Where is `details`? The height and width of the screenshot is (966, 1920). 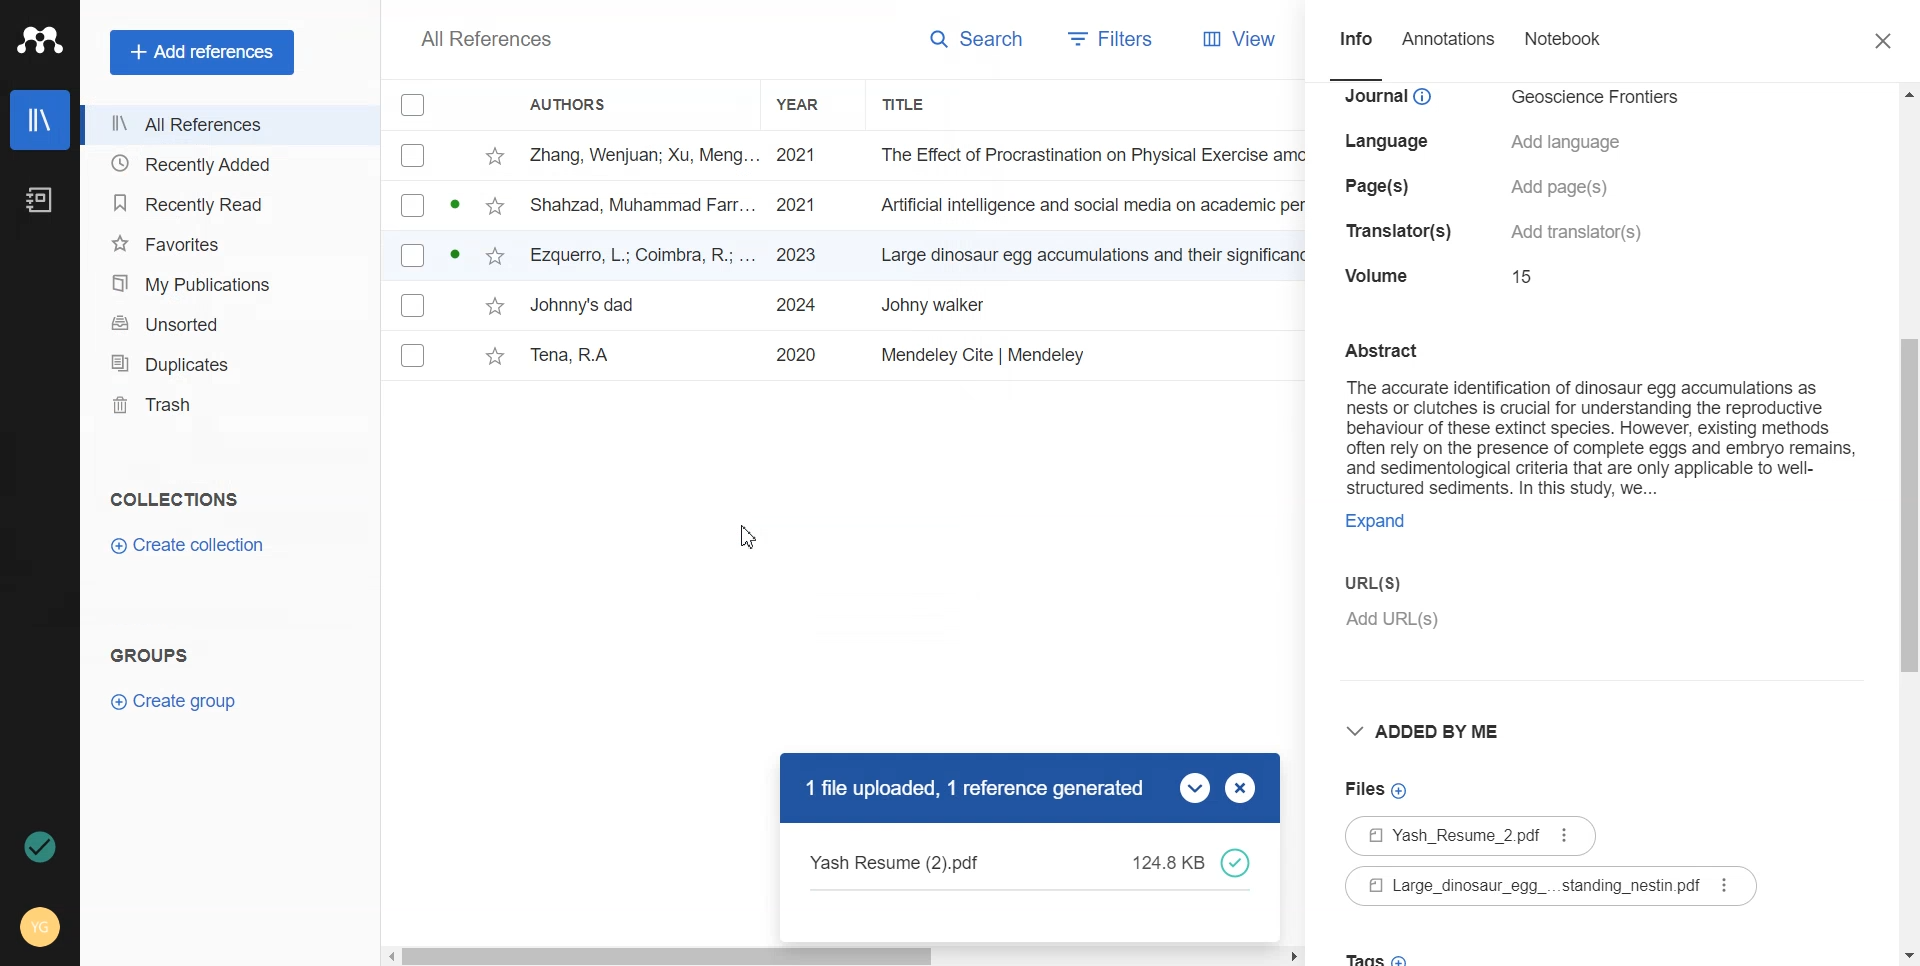 details is located at coordinates (1380, 275).